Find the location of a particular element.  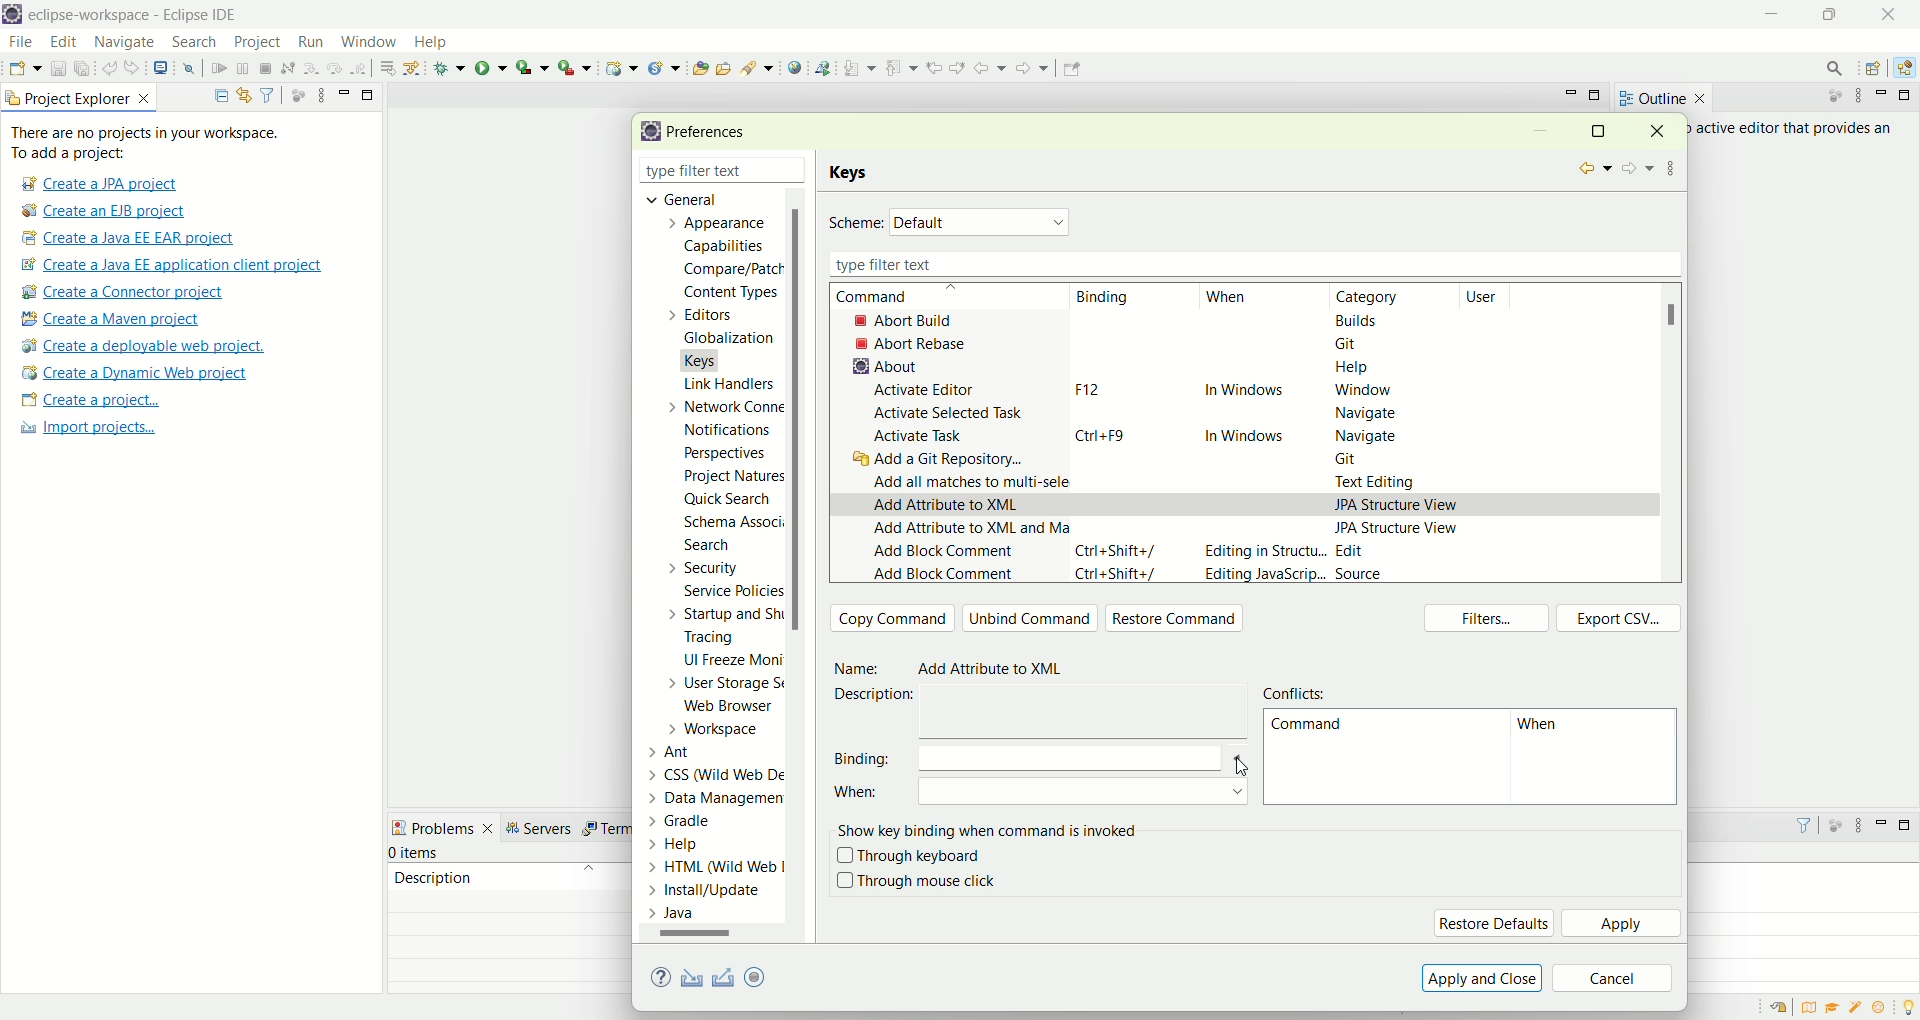

JPA structure view is located at coordinates (1397, 503).